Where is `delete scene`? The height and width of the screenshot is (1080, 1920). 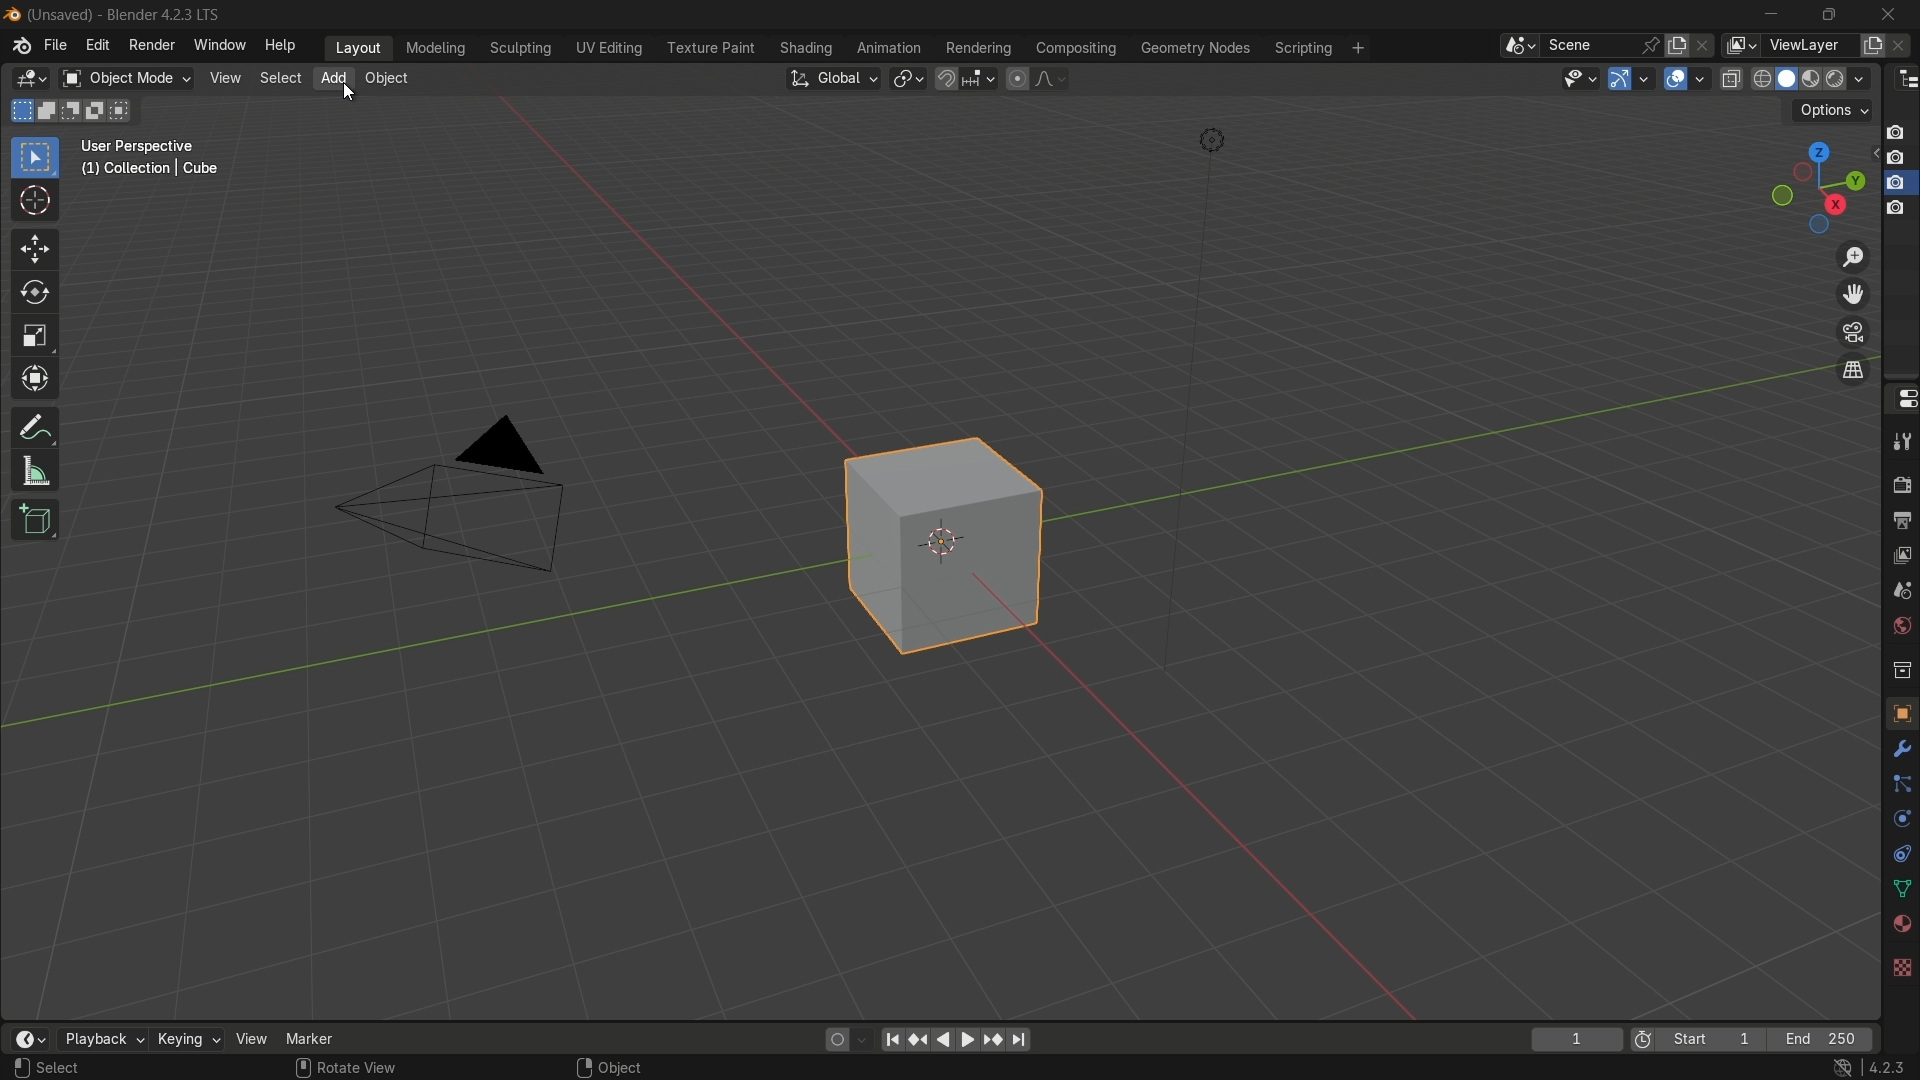 delete scene is located at coordinates (1705, 45).